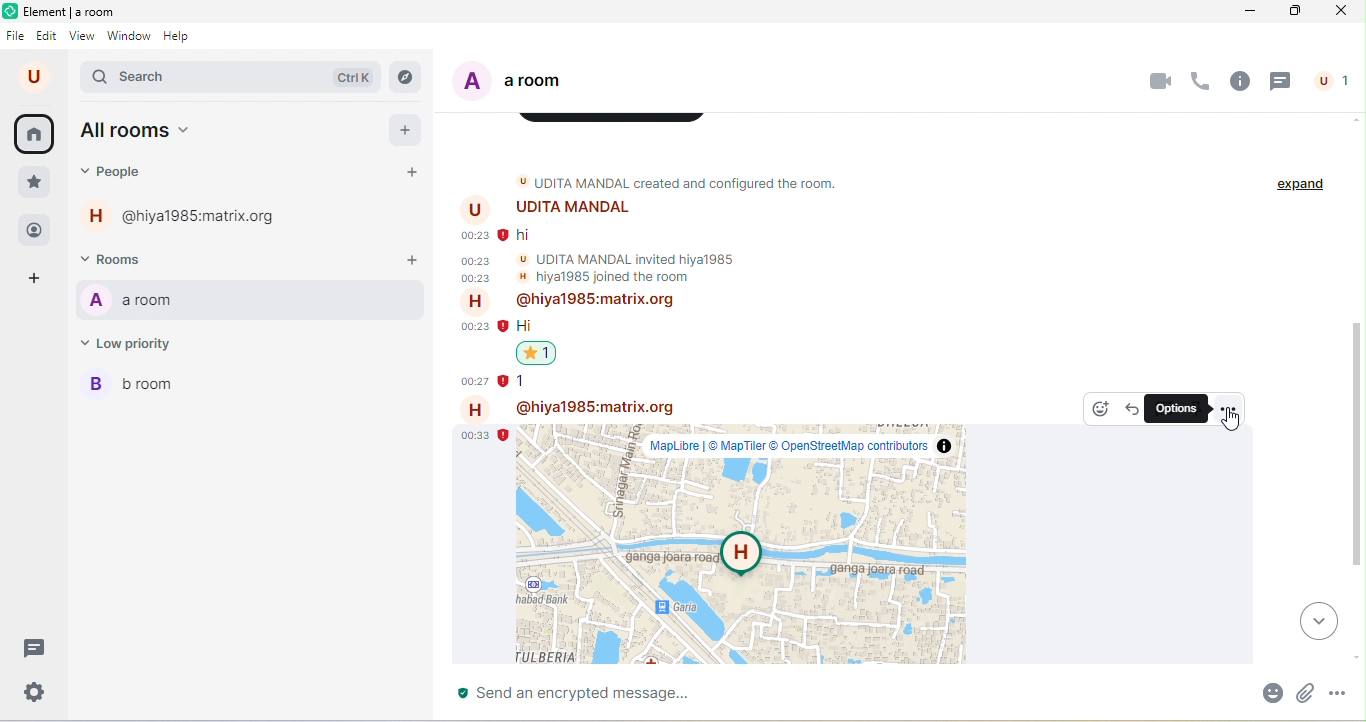 This screenshot has height=722, width=1366. What do you see at coordinates (136, 382) in the screenshot?
I see `b room` at bounding box center [136, 382].